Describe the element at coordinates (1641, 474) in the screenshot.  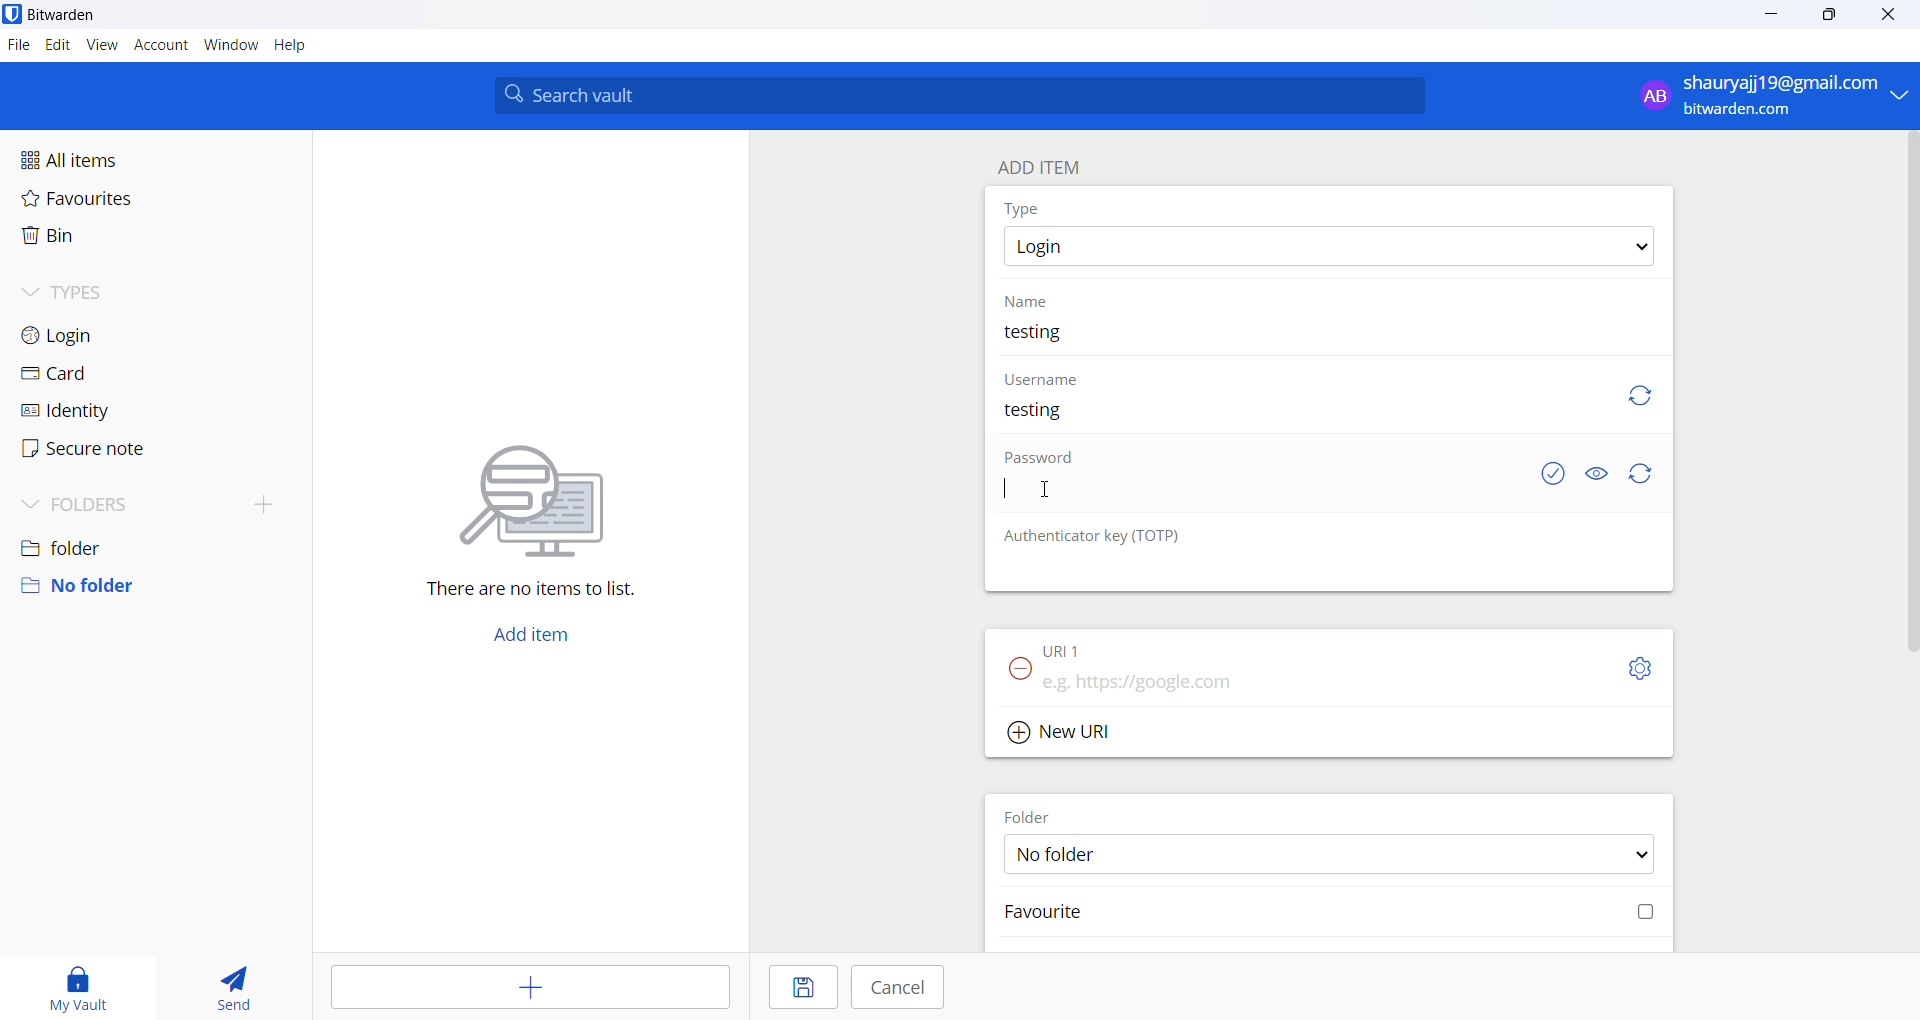
I see `refresh` at that location.